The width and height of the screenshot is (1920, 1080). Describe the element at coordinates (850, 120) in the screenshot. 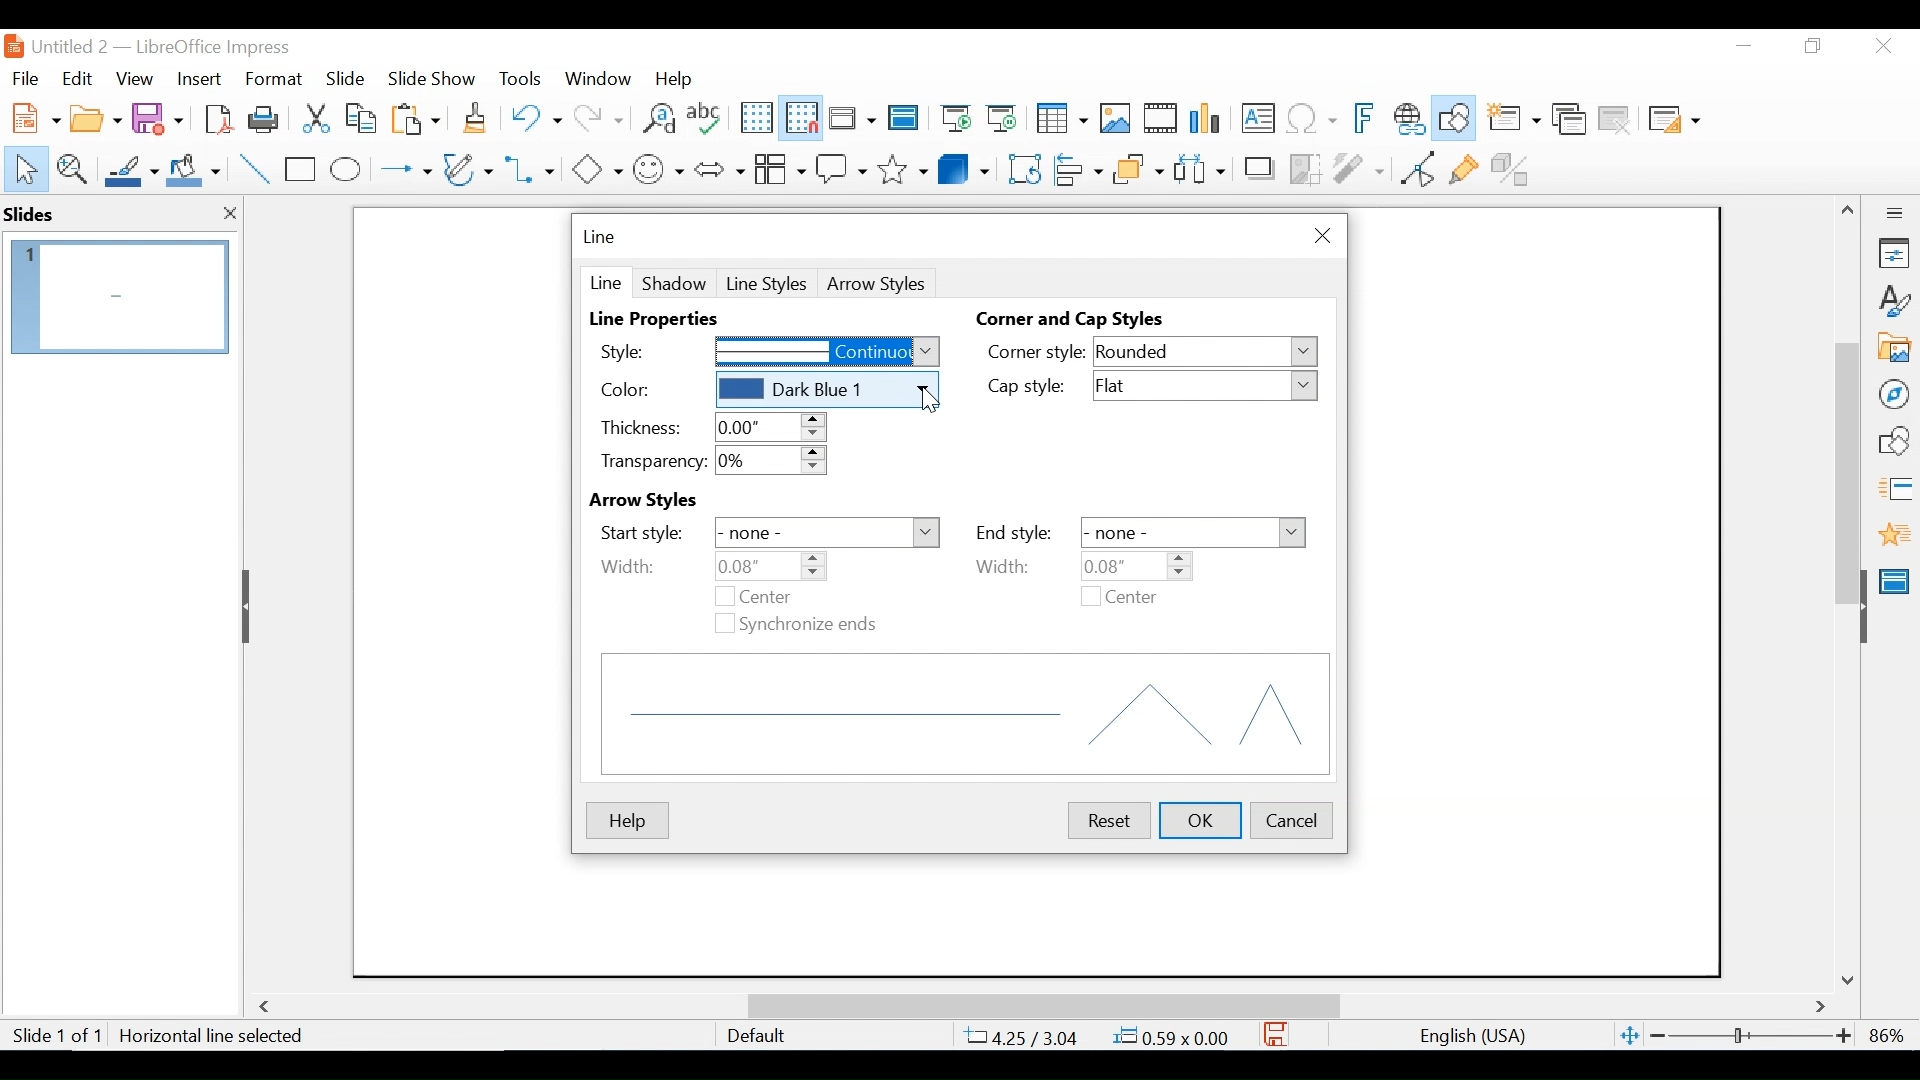

I see `Display Views` at that location.